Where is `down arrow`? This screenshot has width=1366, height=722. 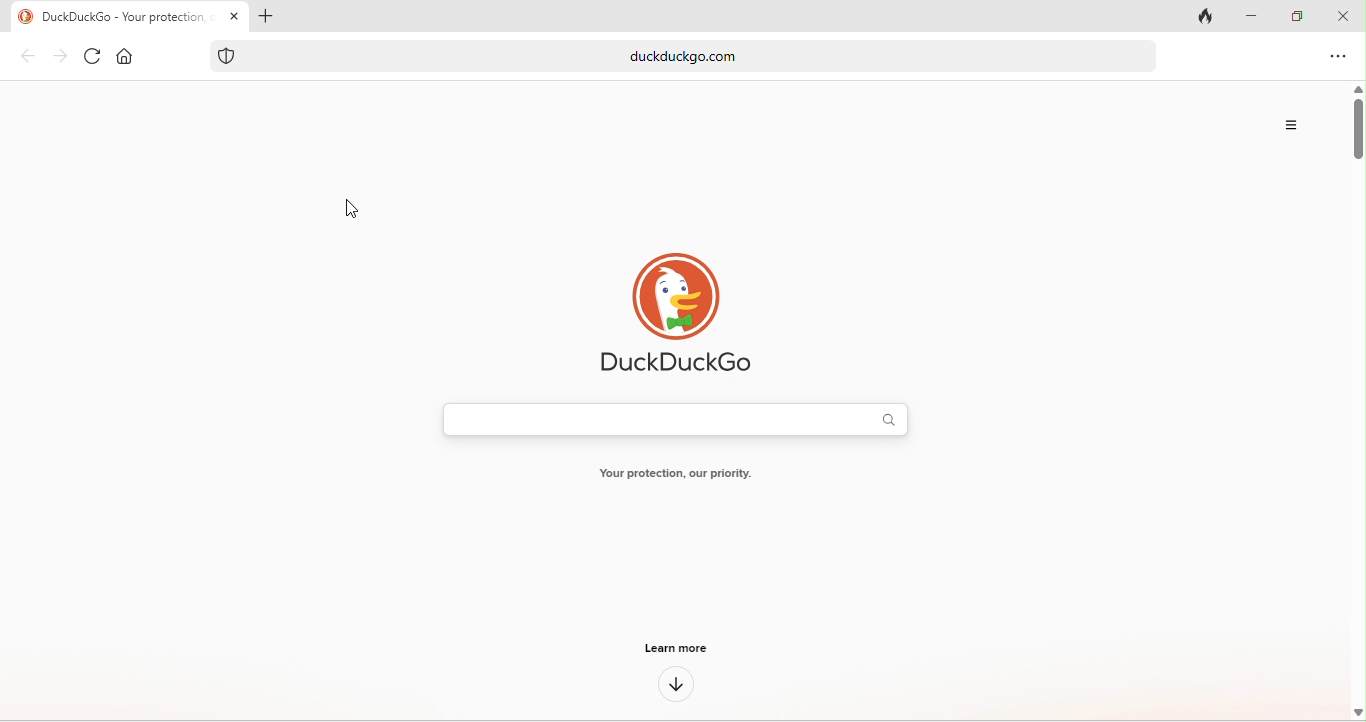
down arrow is located at coordinates (671, 687).